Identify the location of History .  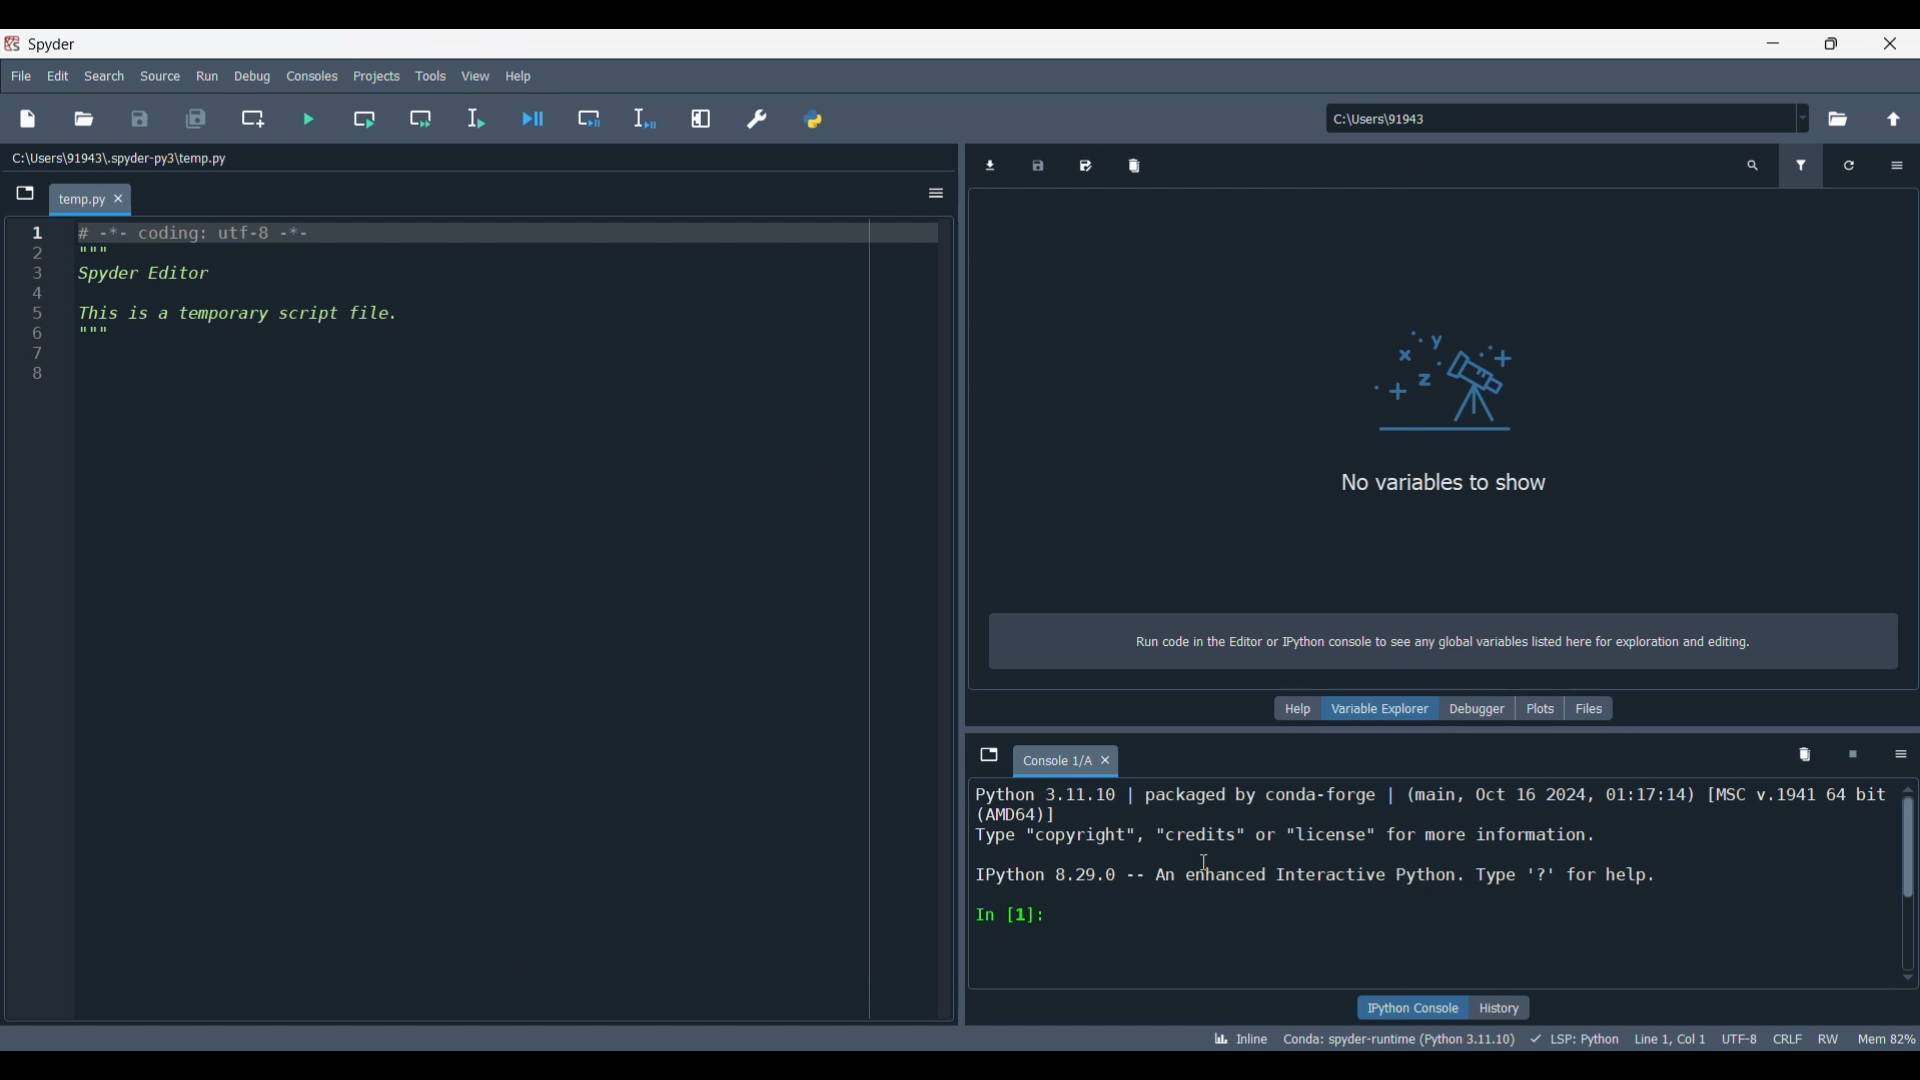
(1501, 1008).